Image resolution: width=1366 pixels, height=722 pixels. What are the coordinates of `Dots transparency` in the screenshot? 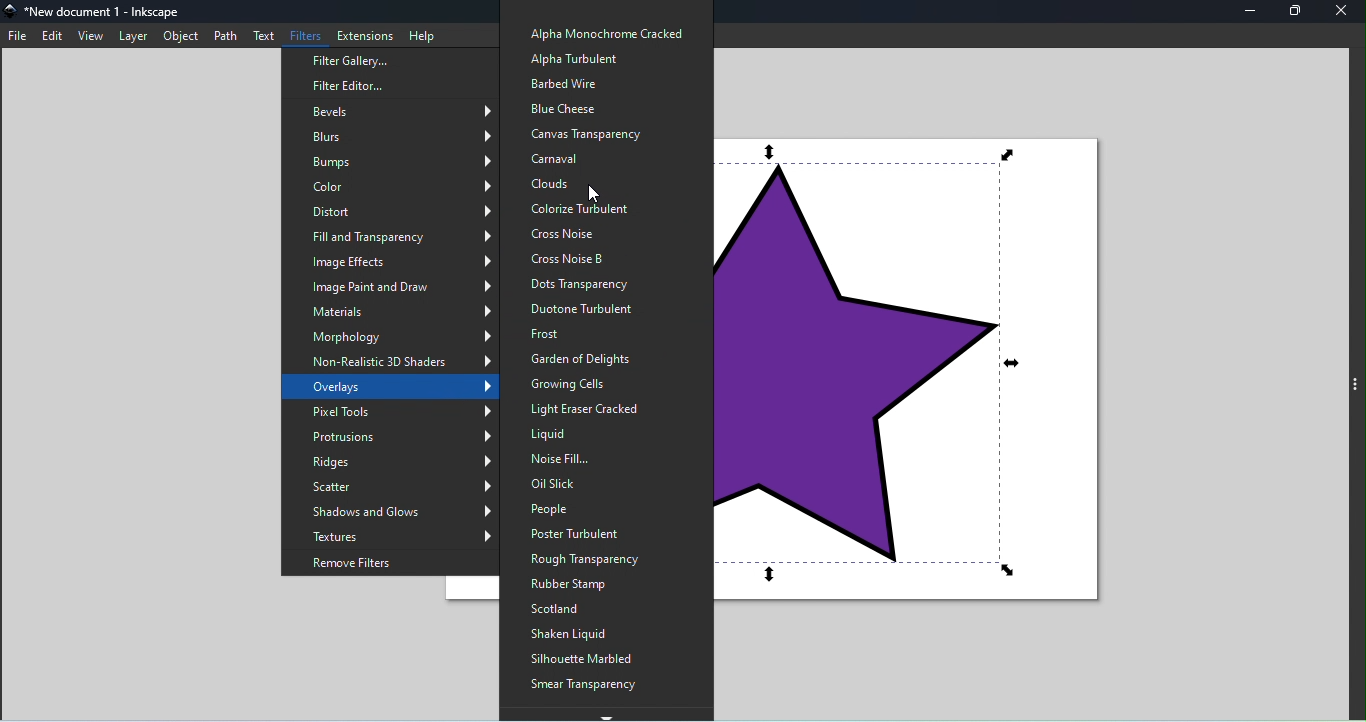 It's located at (596, 284).